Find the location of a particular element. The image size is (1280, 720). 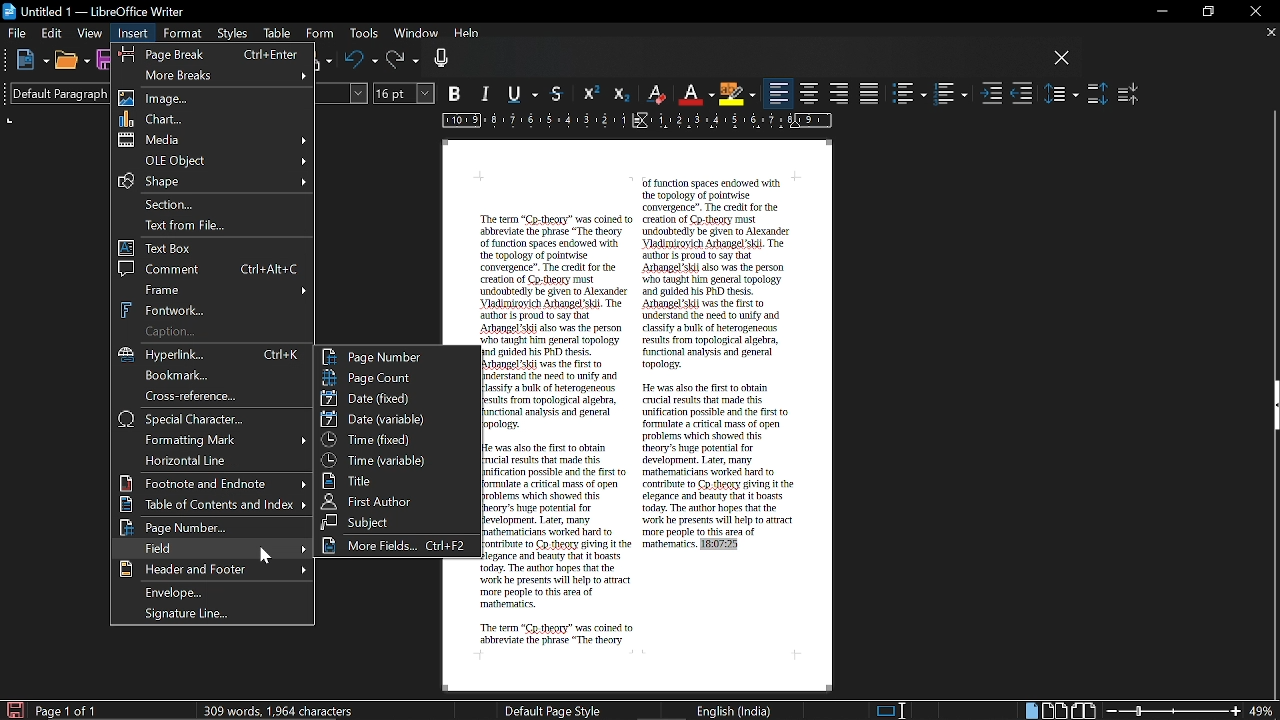

The term "Cp-theory" was coined to abbreviate the phrase "The theory of function spaces endowed with the topology of pointwise convergence". The credit for the creation of Cp-theory must undoubtedly be given to Alexander Vladimirovich Arhangel'skil. The author is proud to say that Arhangel'skii also was the person who taught him general topology and guided his PhD thesis. Arbangel'skii was the first to understand the need to unify and classify a bulk of heterogeneous results from topological algebra, functional analysis and general topology. is located at coordinates (560, 322).